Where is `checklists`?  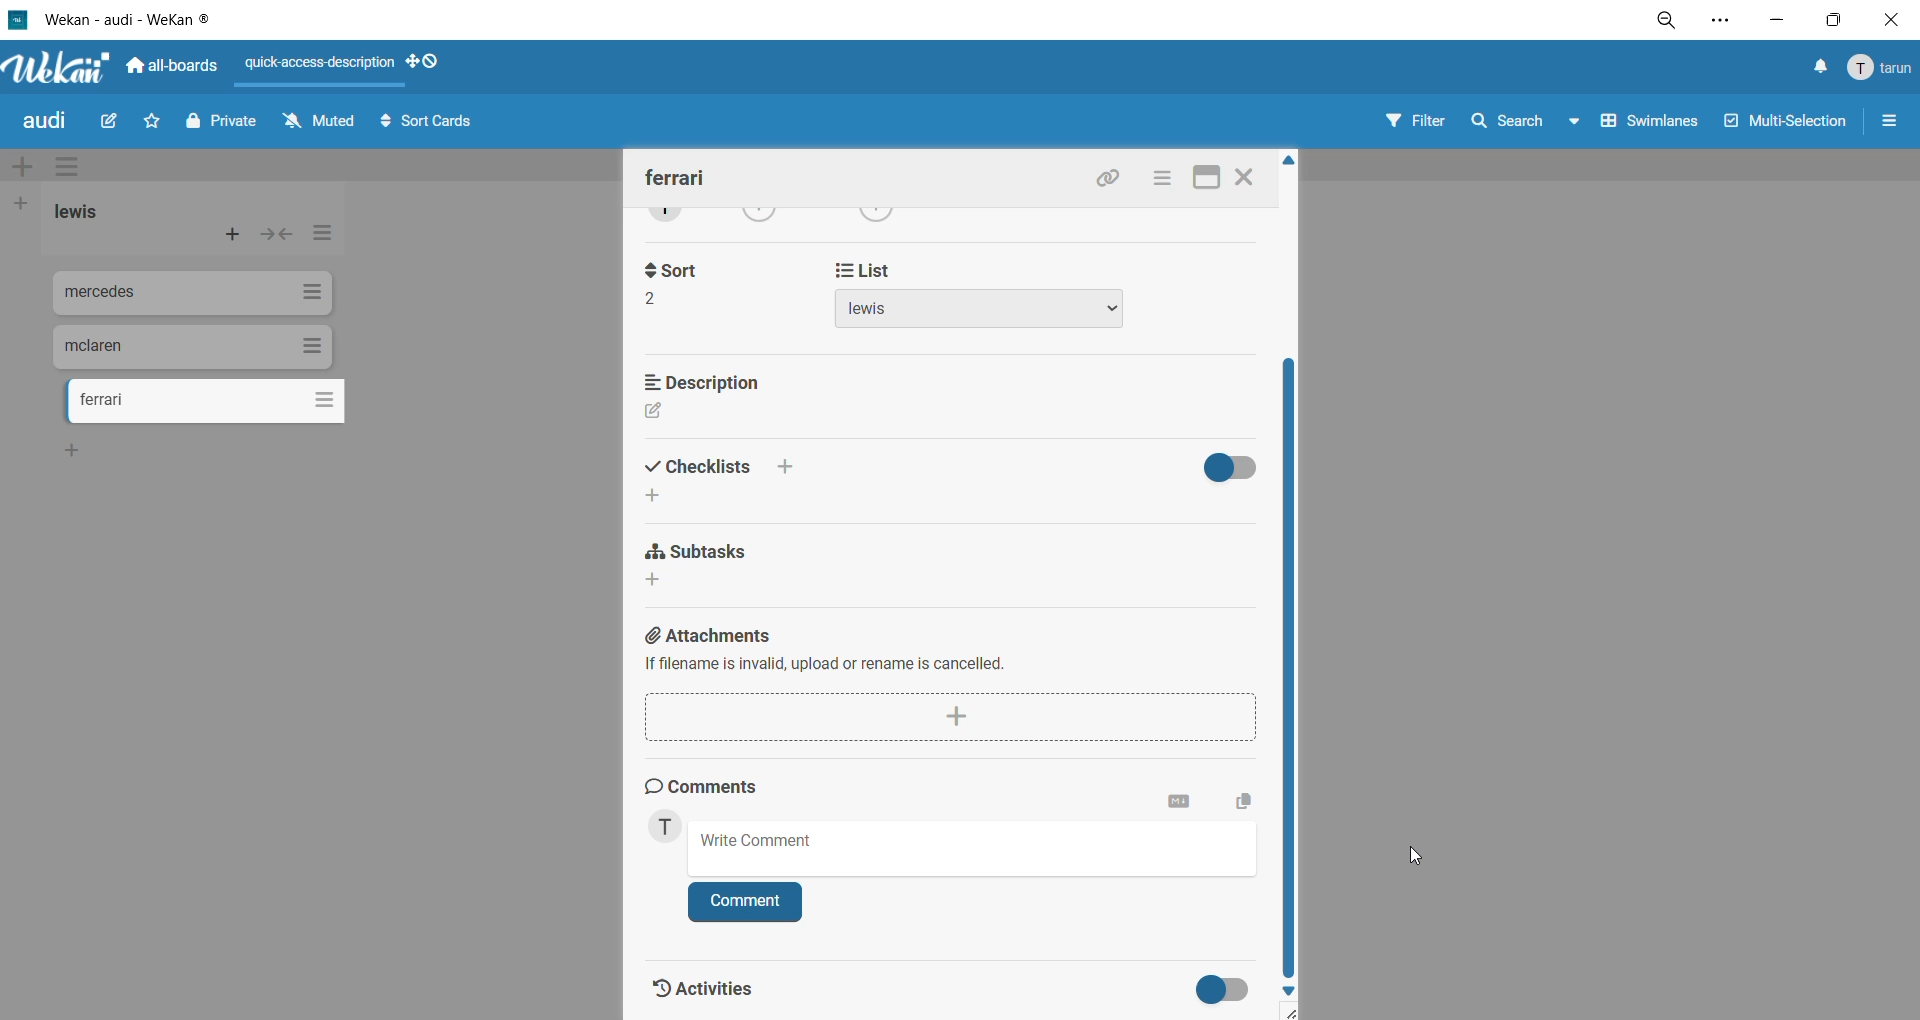 checklists is located at coordinates (723, 468).